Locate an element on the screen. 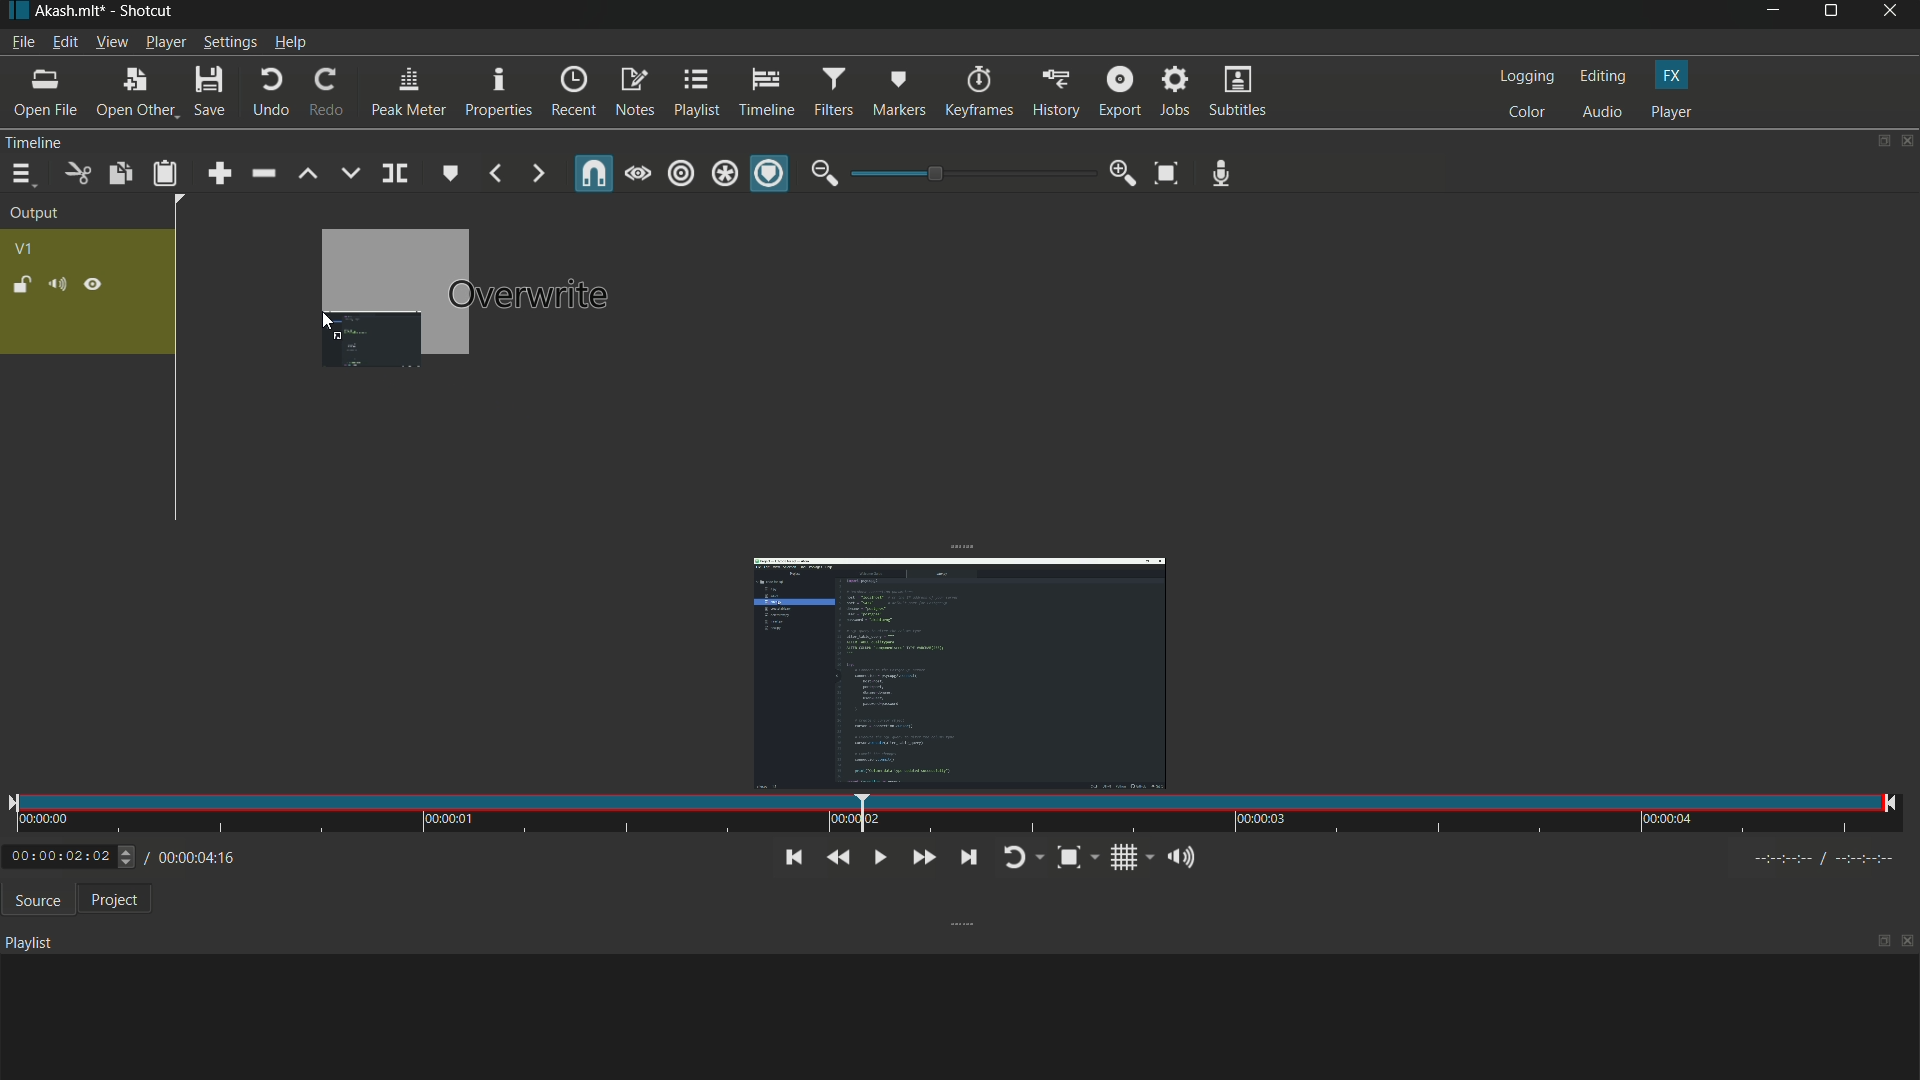 This screenshot has width=1920, height=1080. close is located at coordinates (1908, 944).